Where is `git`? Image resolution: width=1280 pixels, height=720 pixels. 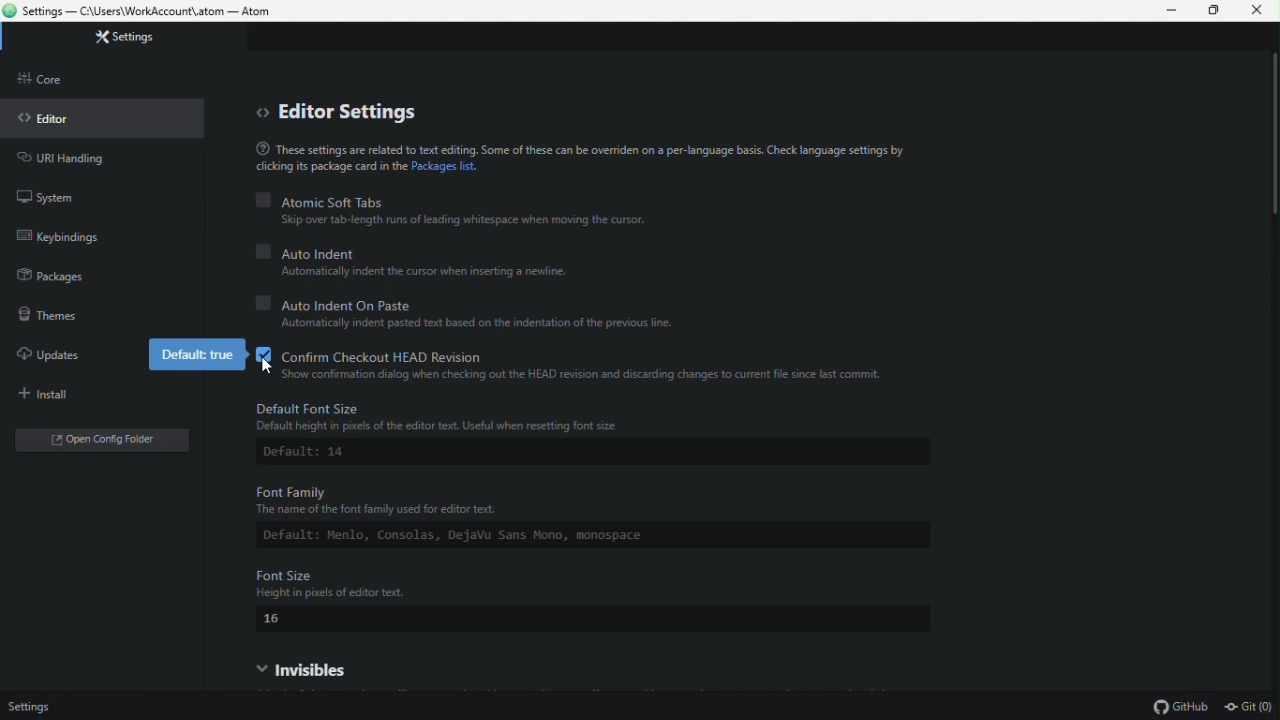 git is located at coordinates (1250, 706).